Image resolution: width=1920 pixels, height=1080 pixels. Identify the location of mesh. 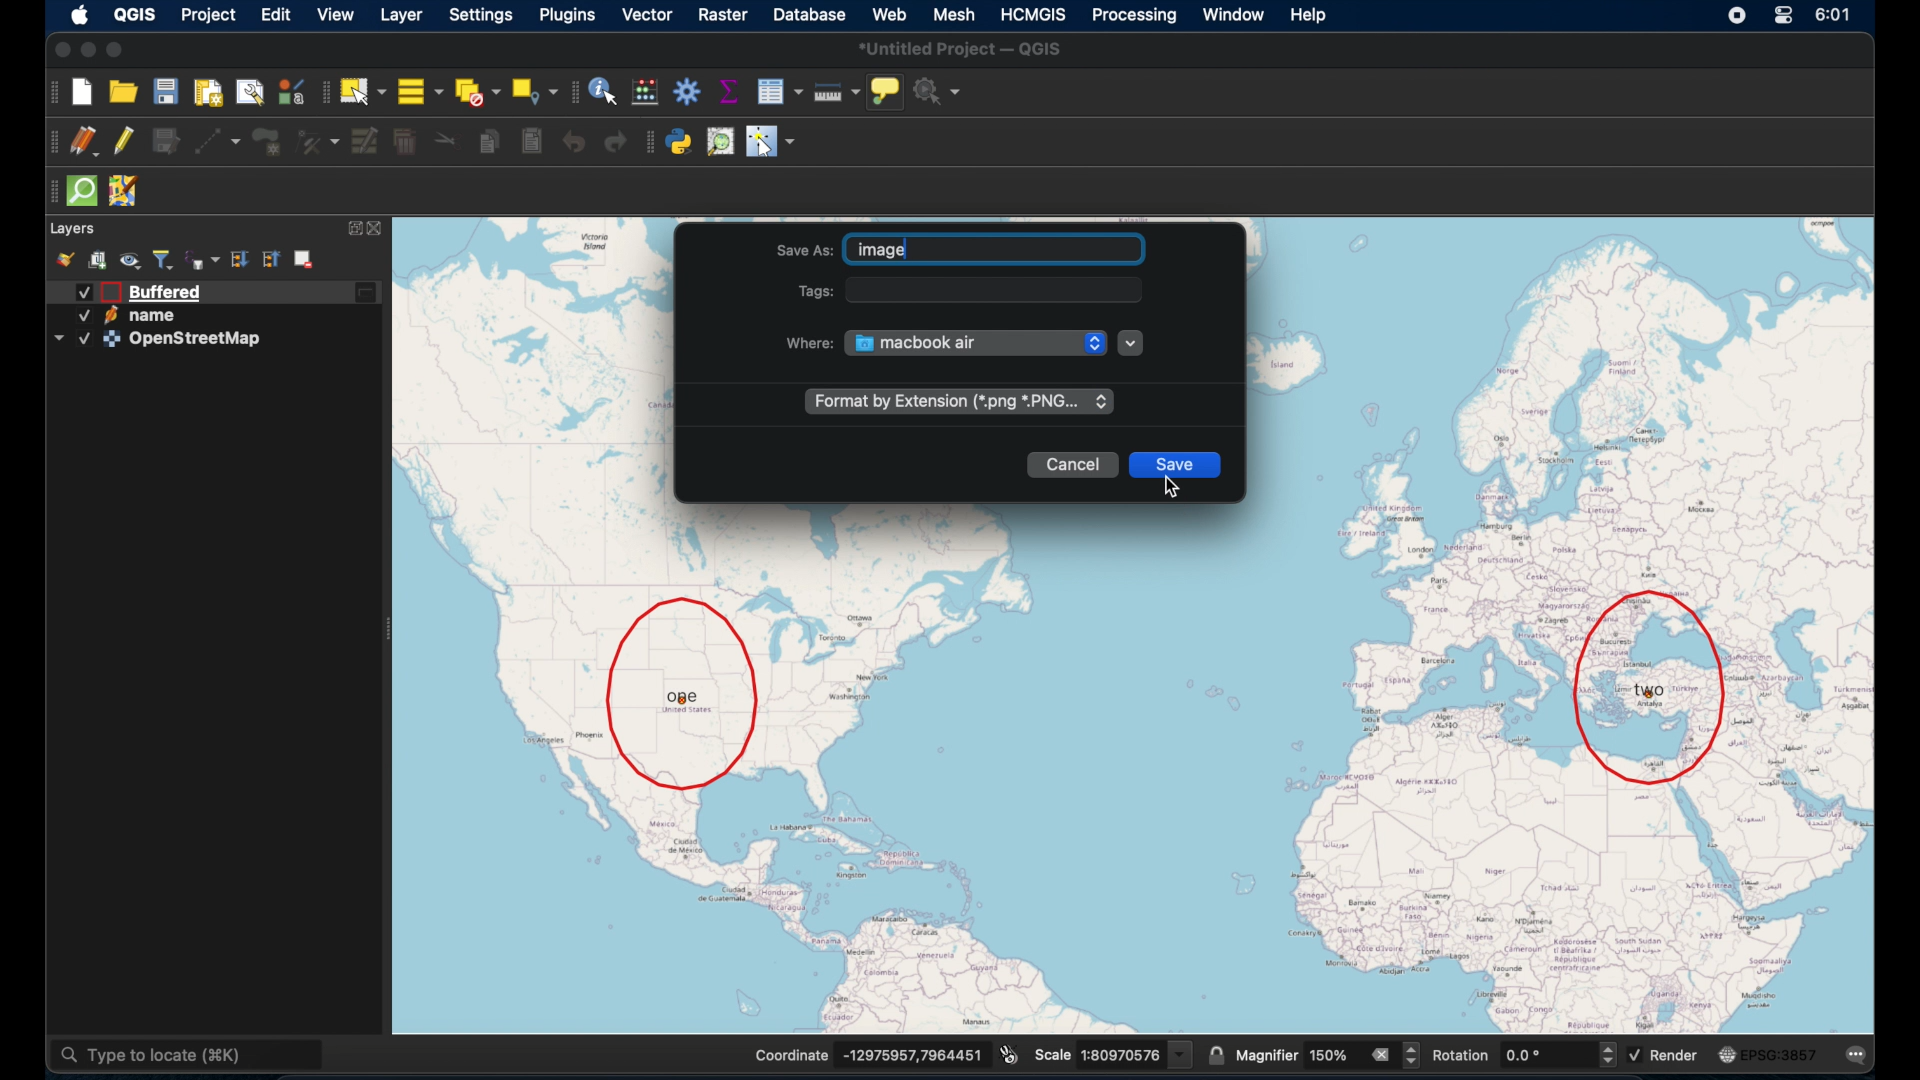
(956, 13).